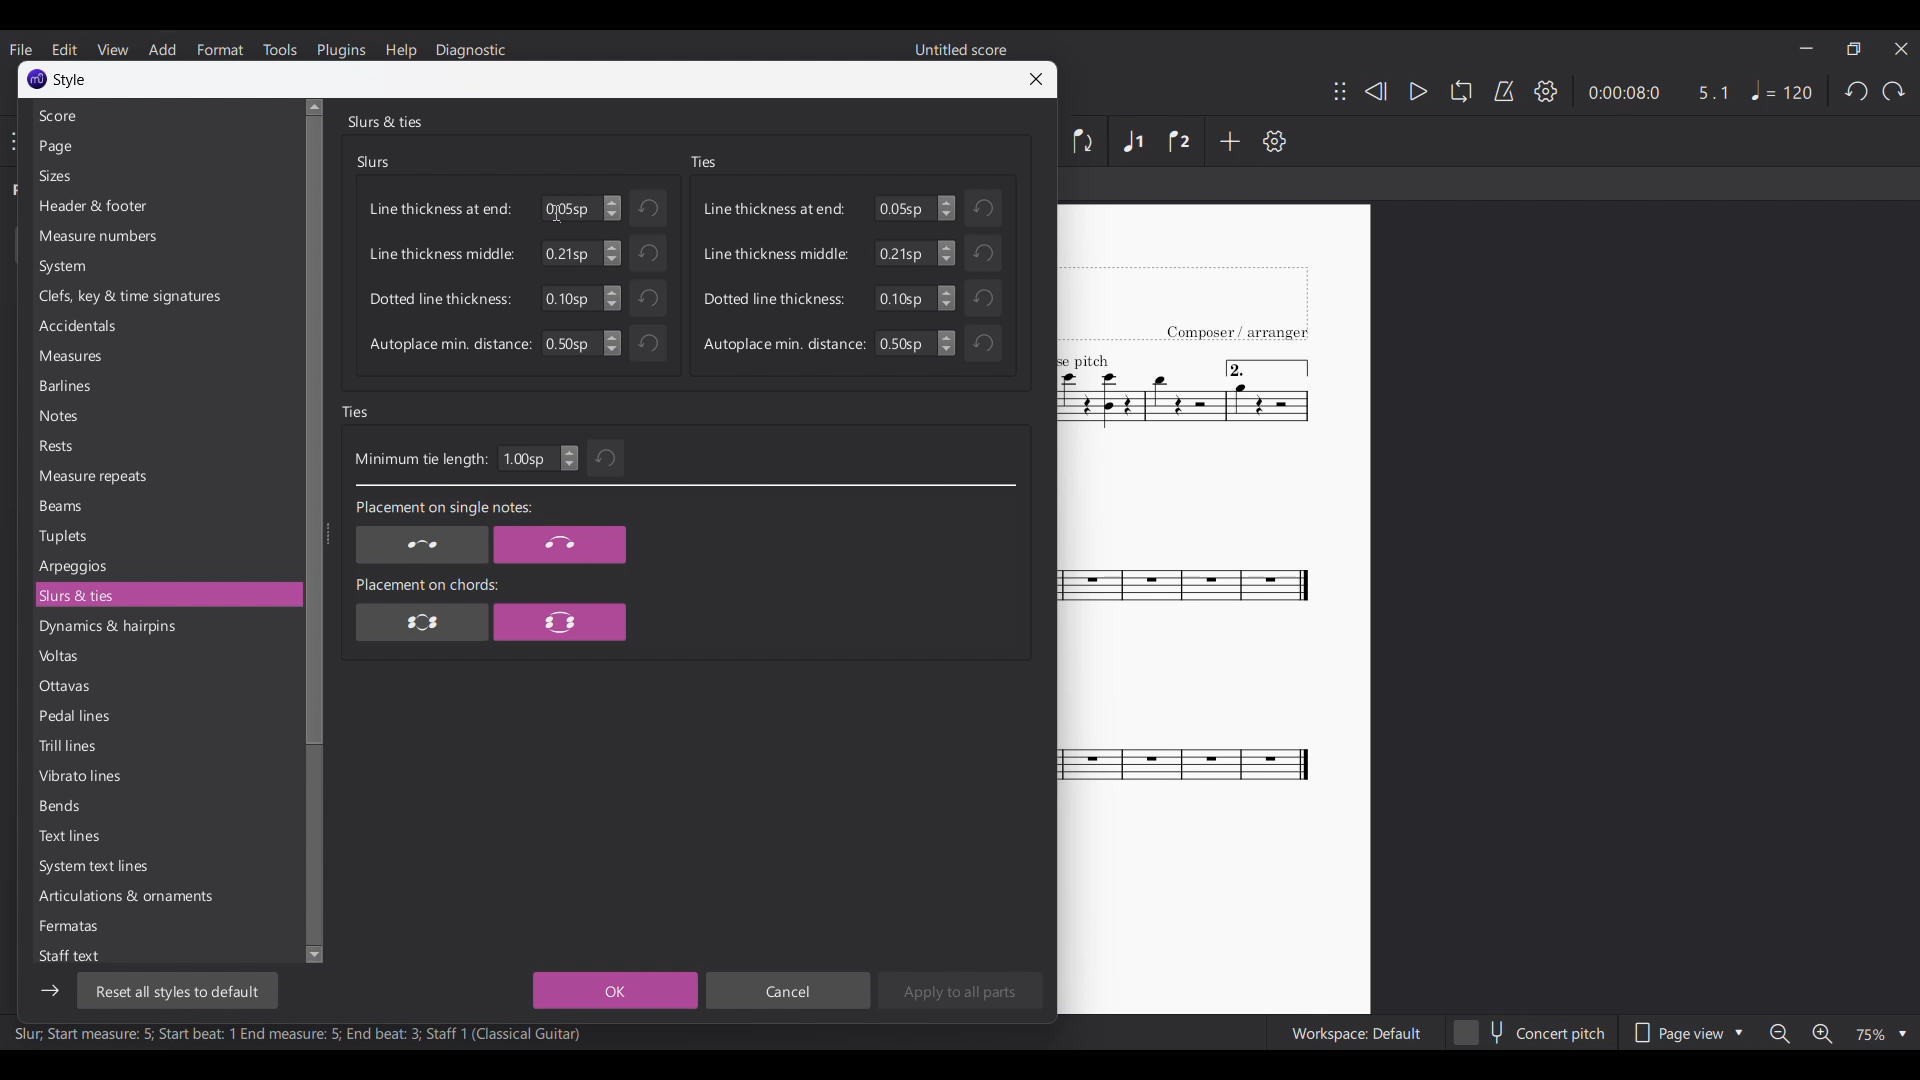 The height and width of the screenshot is (1080, 1920). Describe the element at coordinates (570, 253) in the screenshot. I see `Manually input line thickness middle` at that location.